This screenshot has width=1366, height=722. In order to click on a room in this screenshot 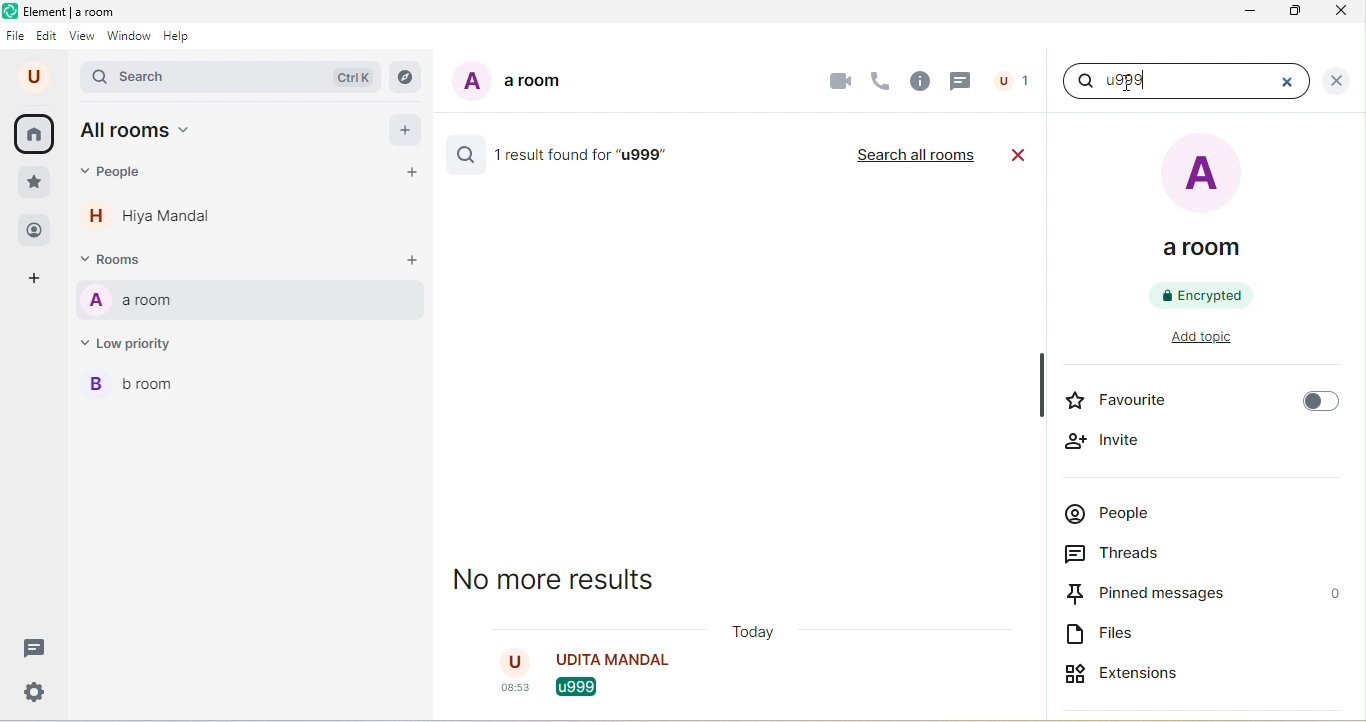, I will do `click(508, 85)`.